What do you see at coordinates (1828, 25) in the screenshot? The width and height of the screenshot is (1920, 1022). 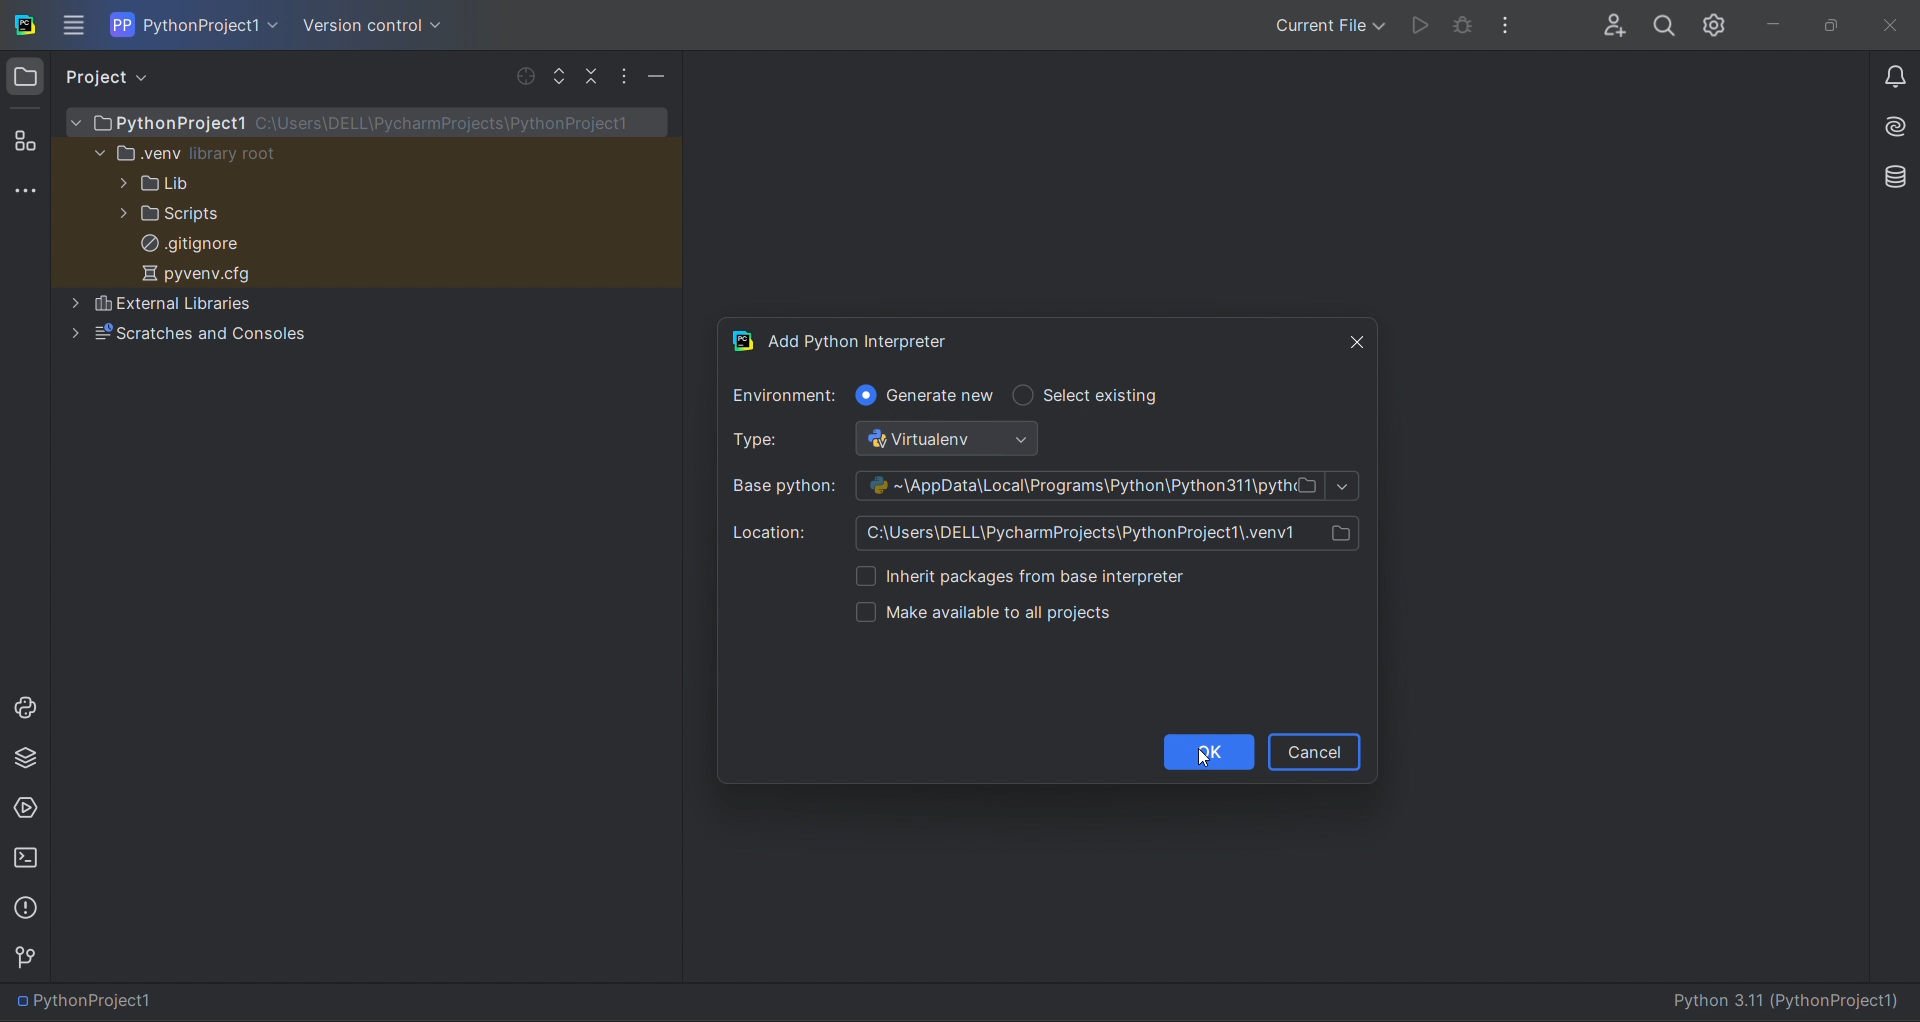 I see `maximize` at bounding box center [1828, 25].